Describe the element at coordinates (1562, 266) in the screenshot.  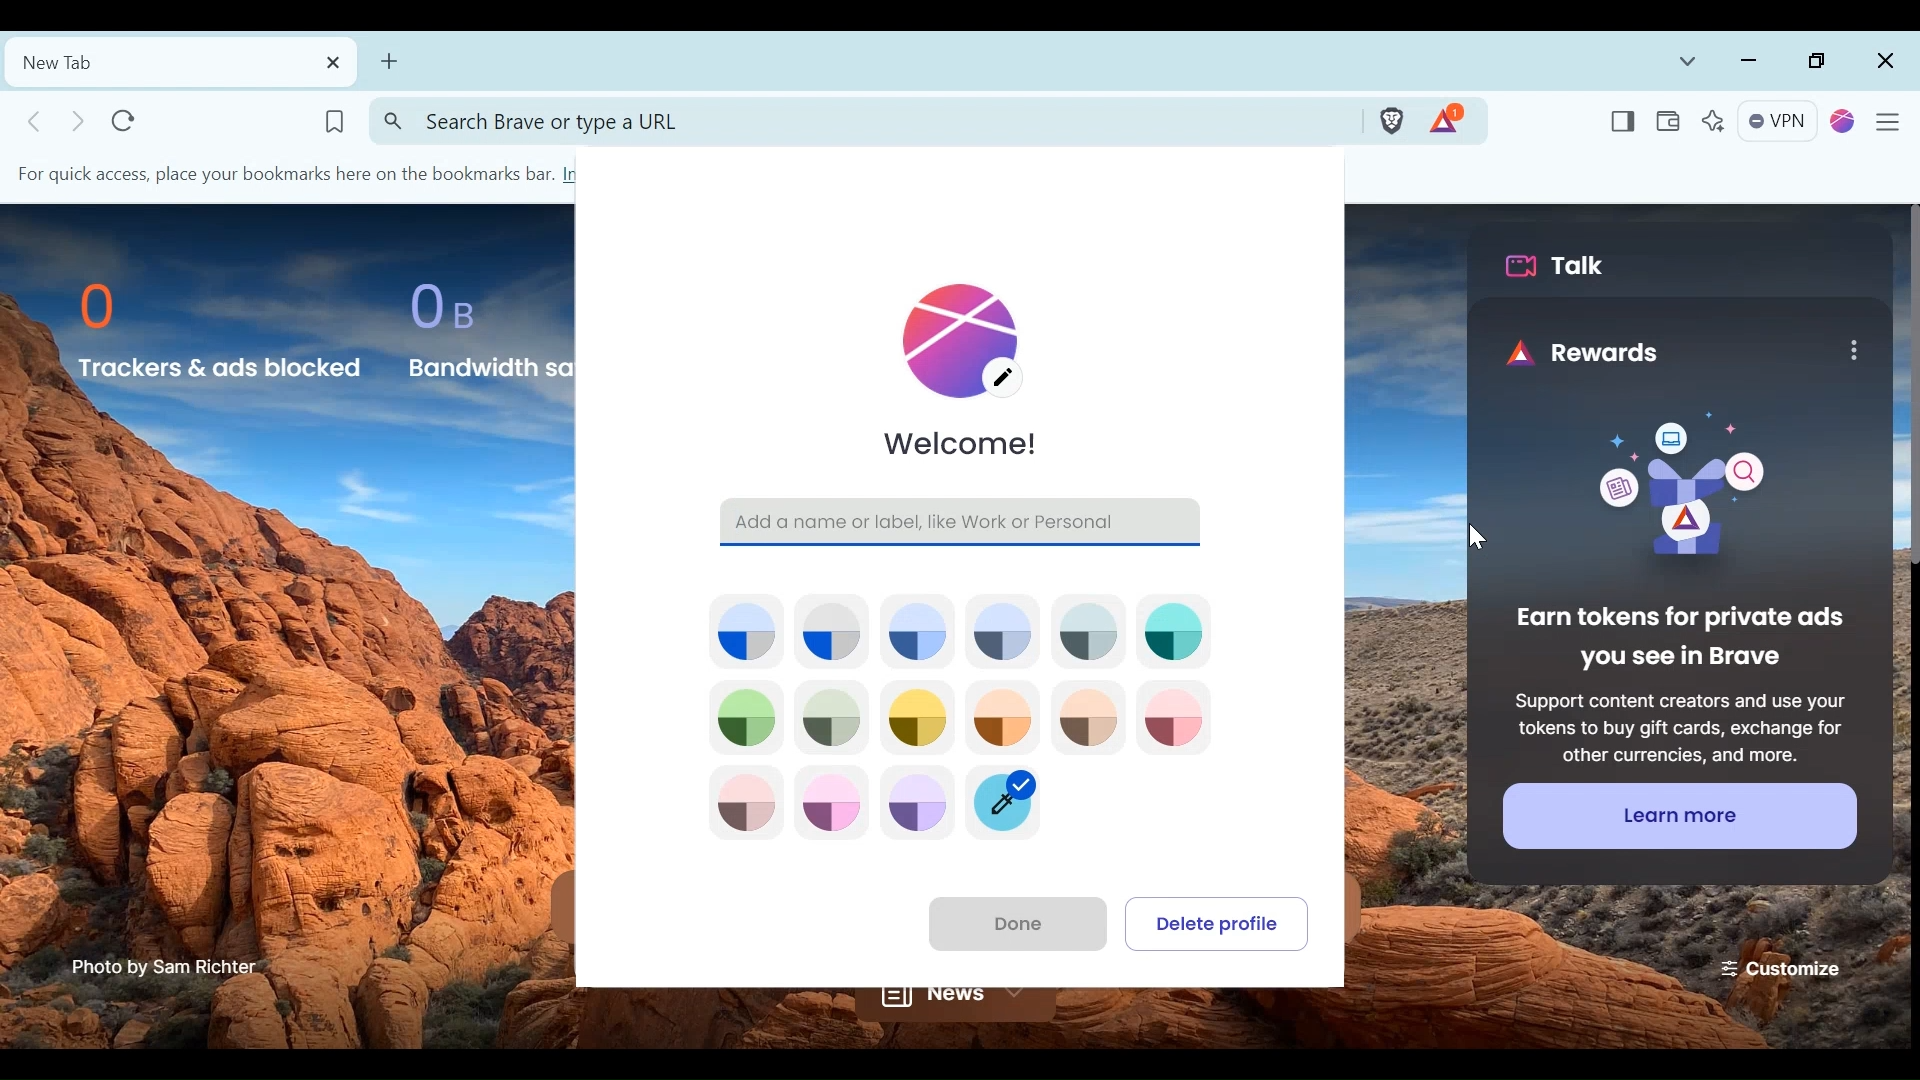
I see `Talk` at that location.